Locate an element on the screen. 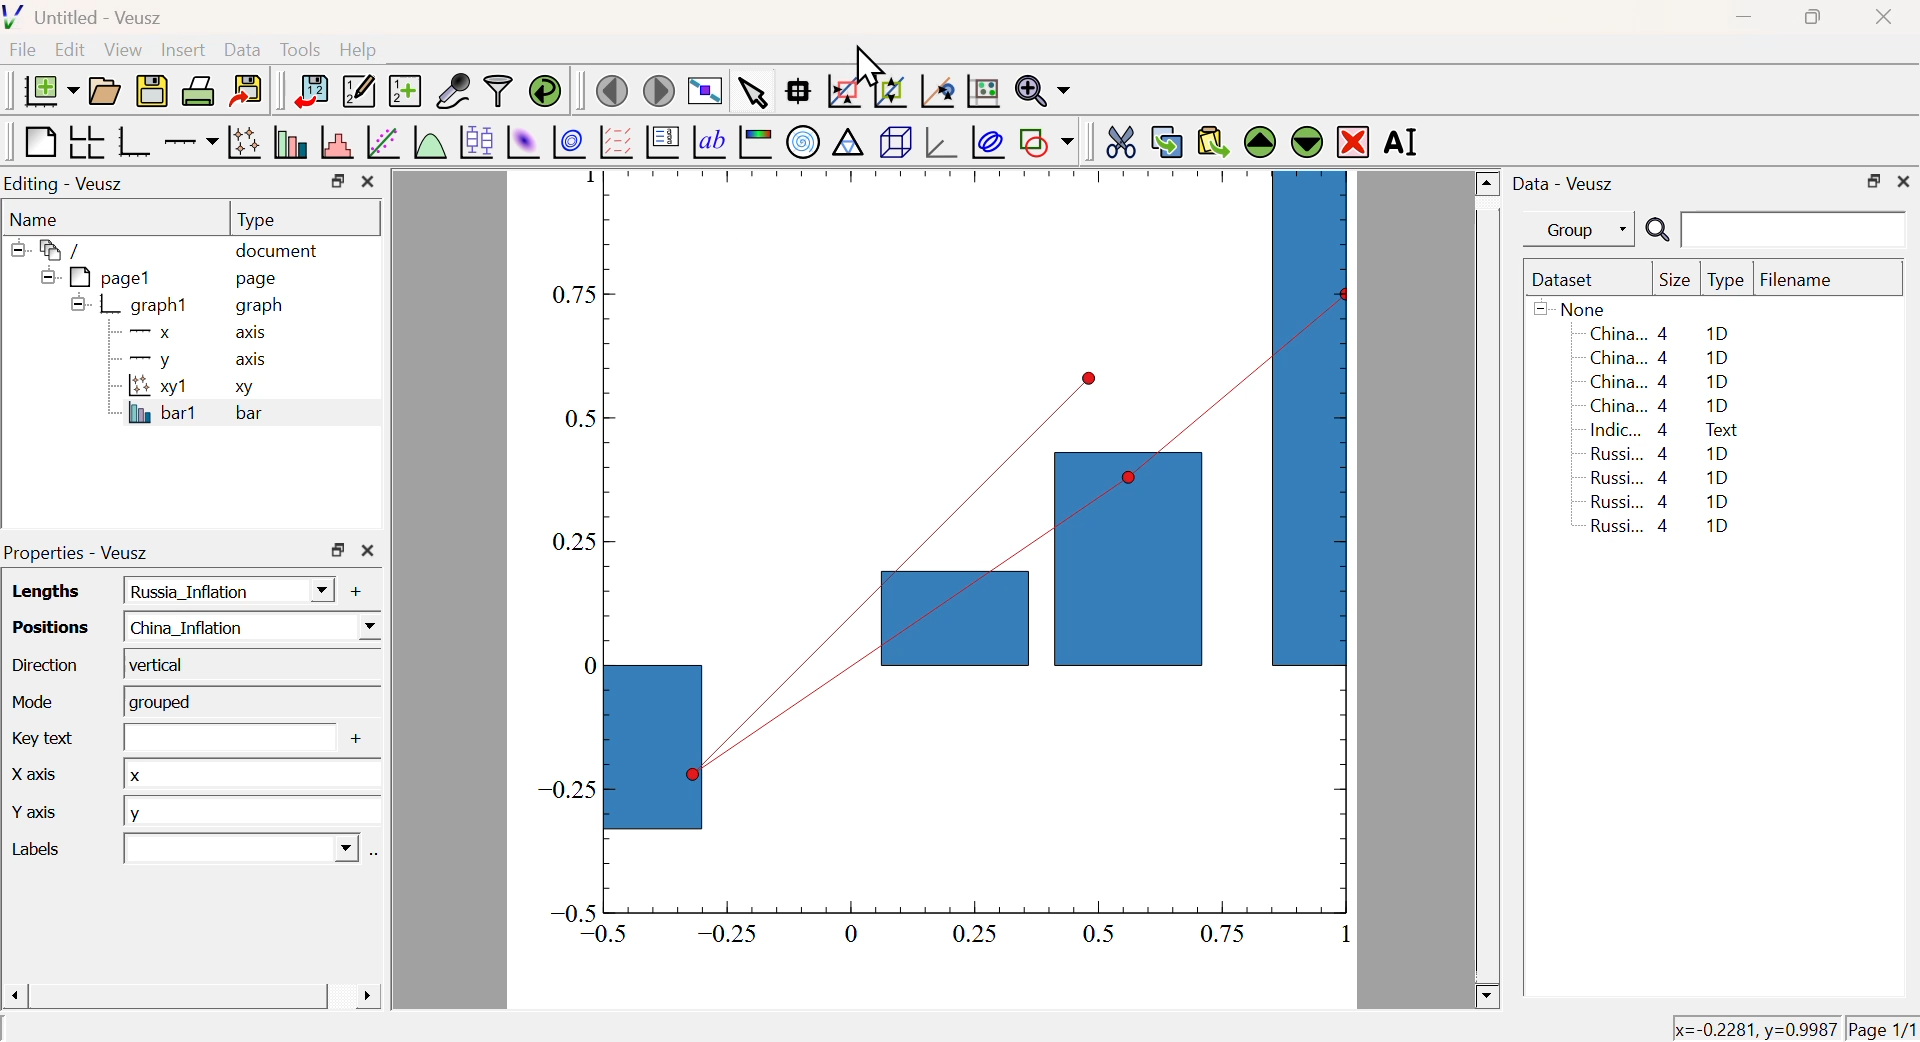  Positions is located at coordinates (44, 625).